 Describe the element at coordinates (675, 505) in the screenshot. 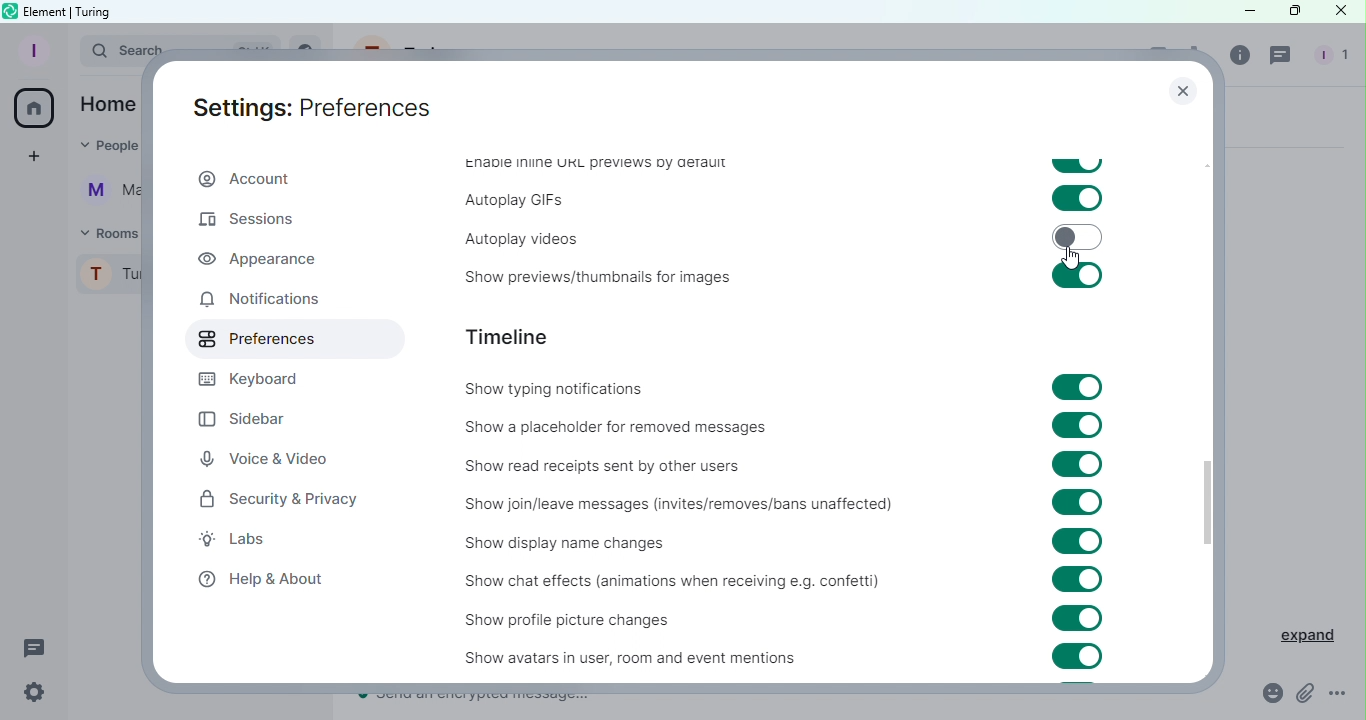

I see `Show join/leave messages (invites/removes/bans unaffected))` at that location.